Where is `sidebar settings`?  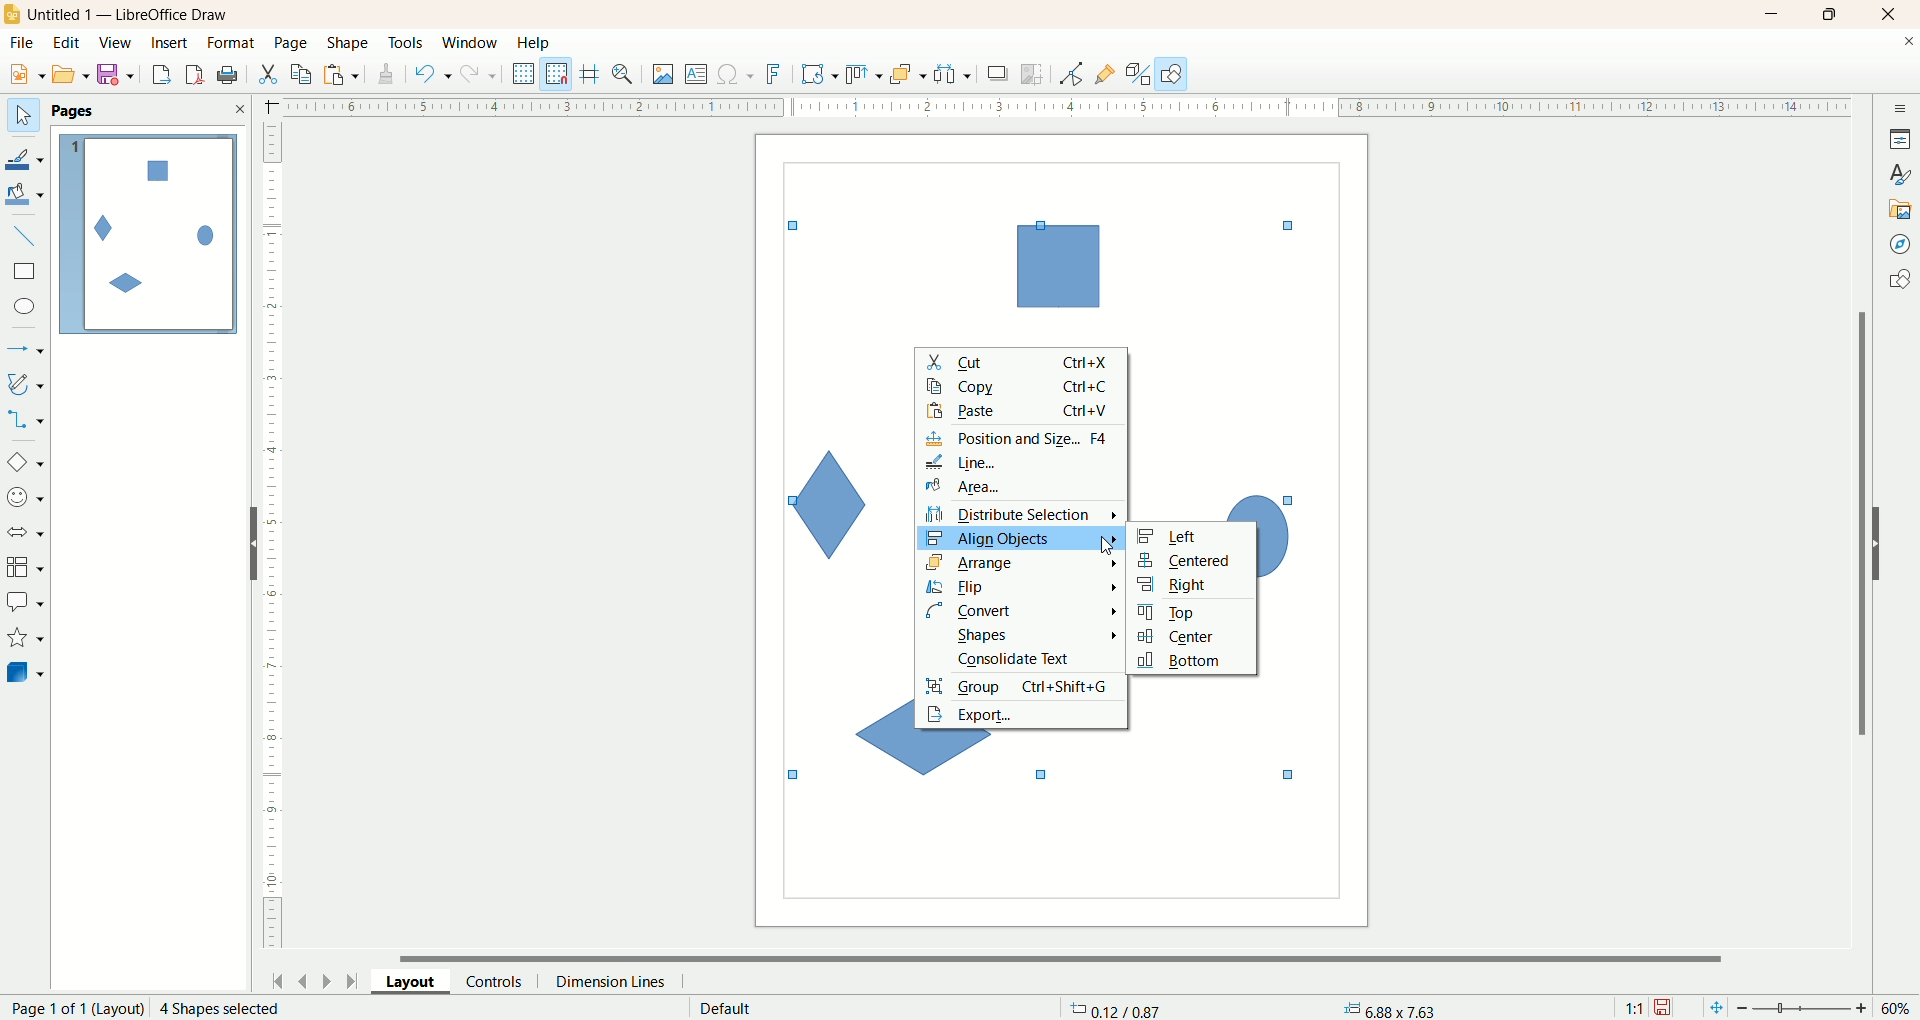 sidebar settings is located at coordinates (1901, 106).